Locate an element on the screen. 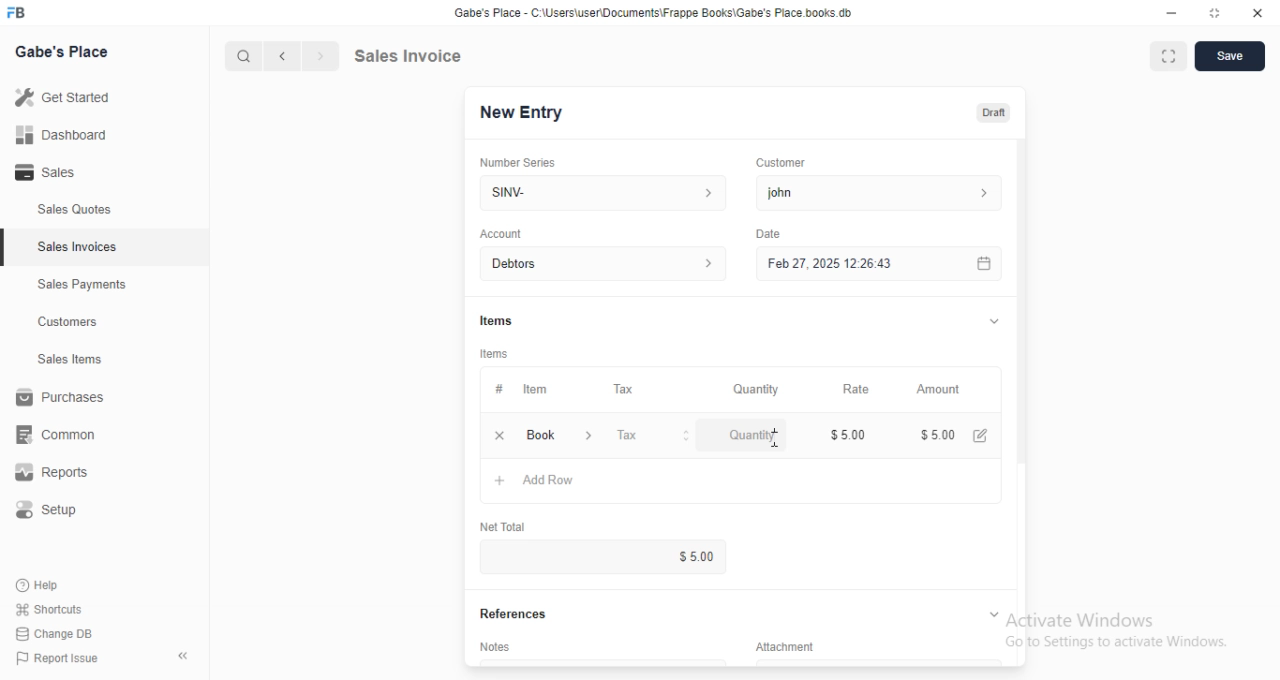  $5.00 is located at coordinates (849, 434).